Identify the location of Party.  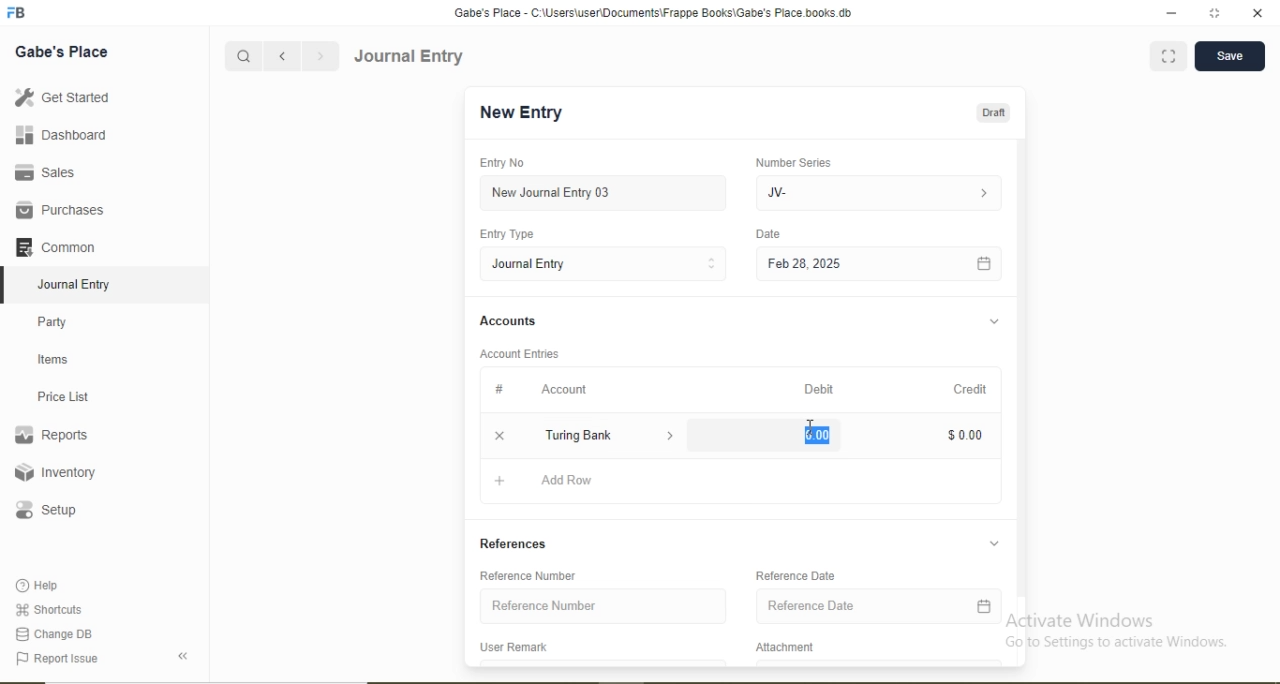
(53, 324).